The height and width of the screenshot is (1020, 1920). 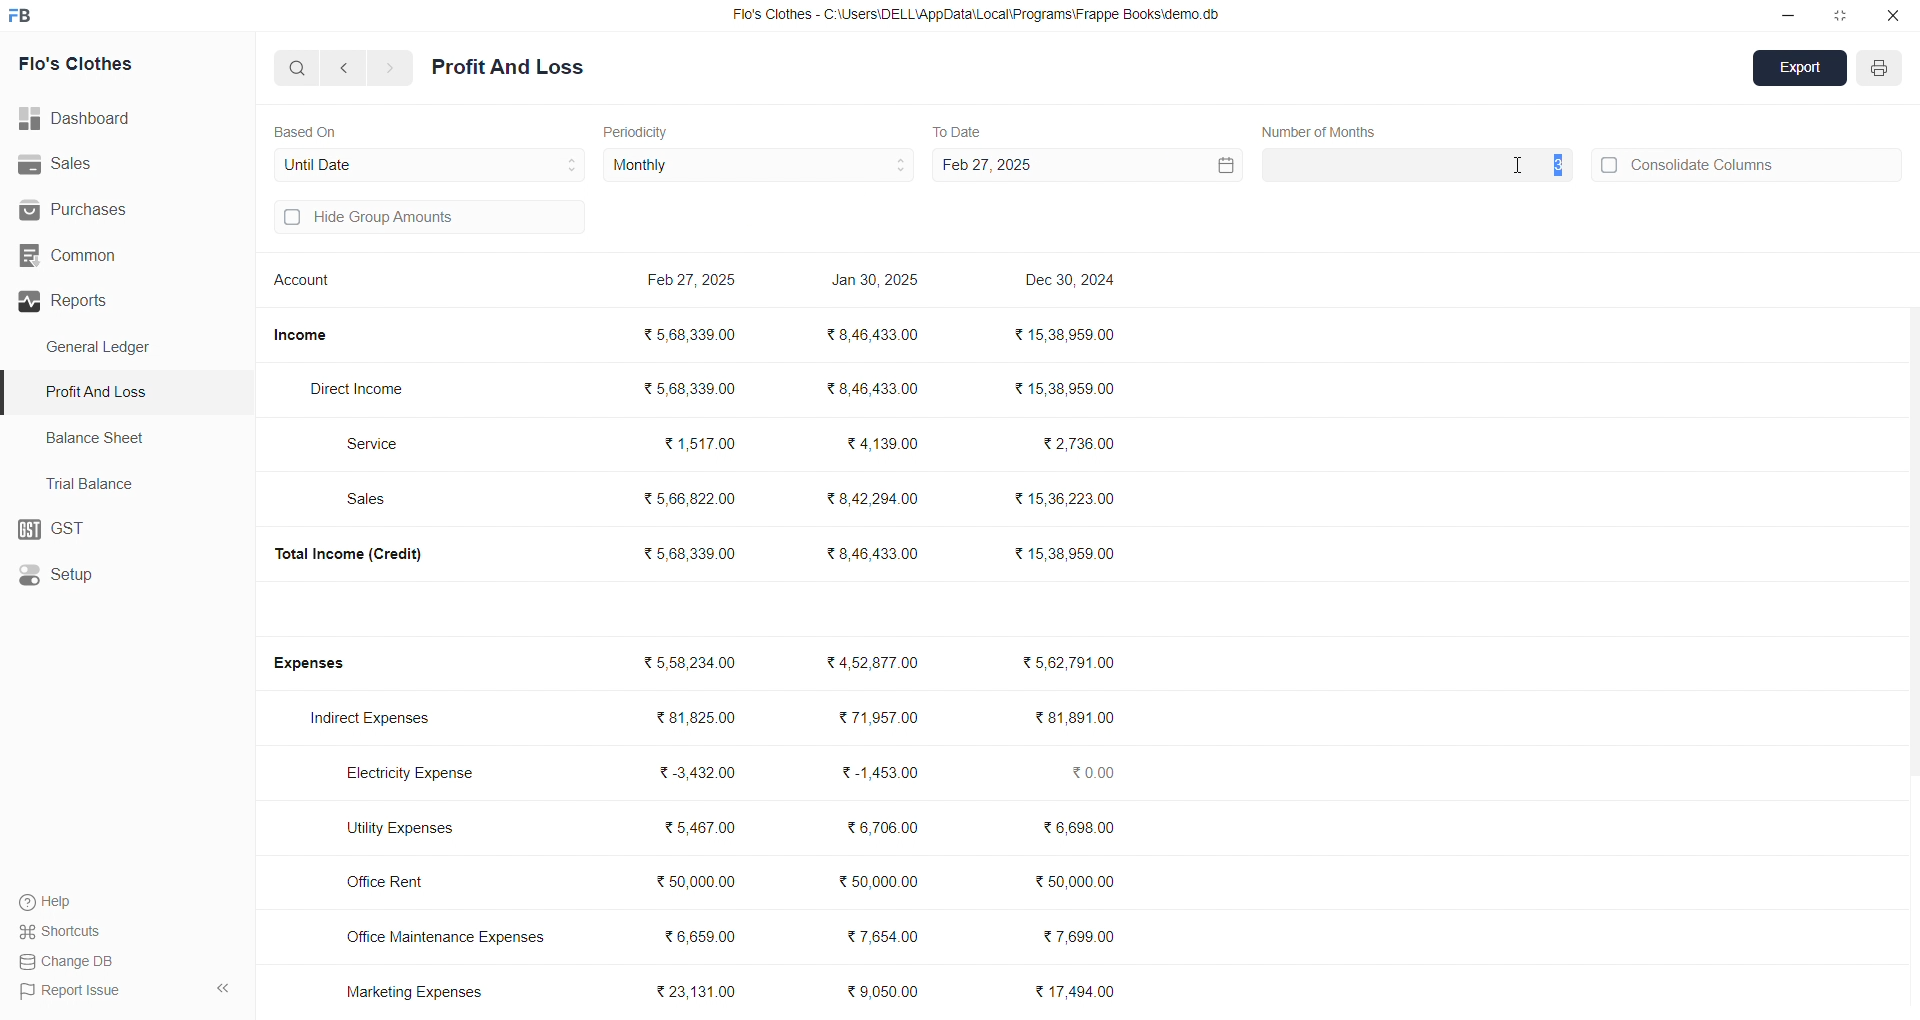 I want to click on Profit And Loss, so click(x=508, y=68).